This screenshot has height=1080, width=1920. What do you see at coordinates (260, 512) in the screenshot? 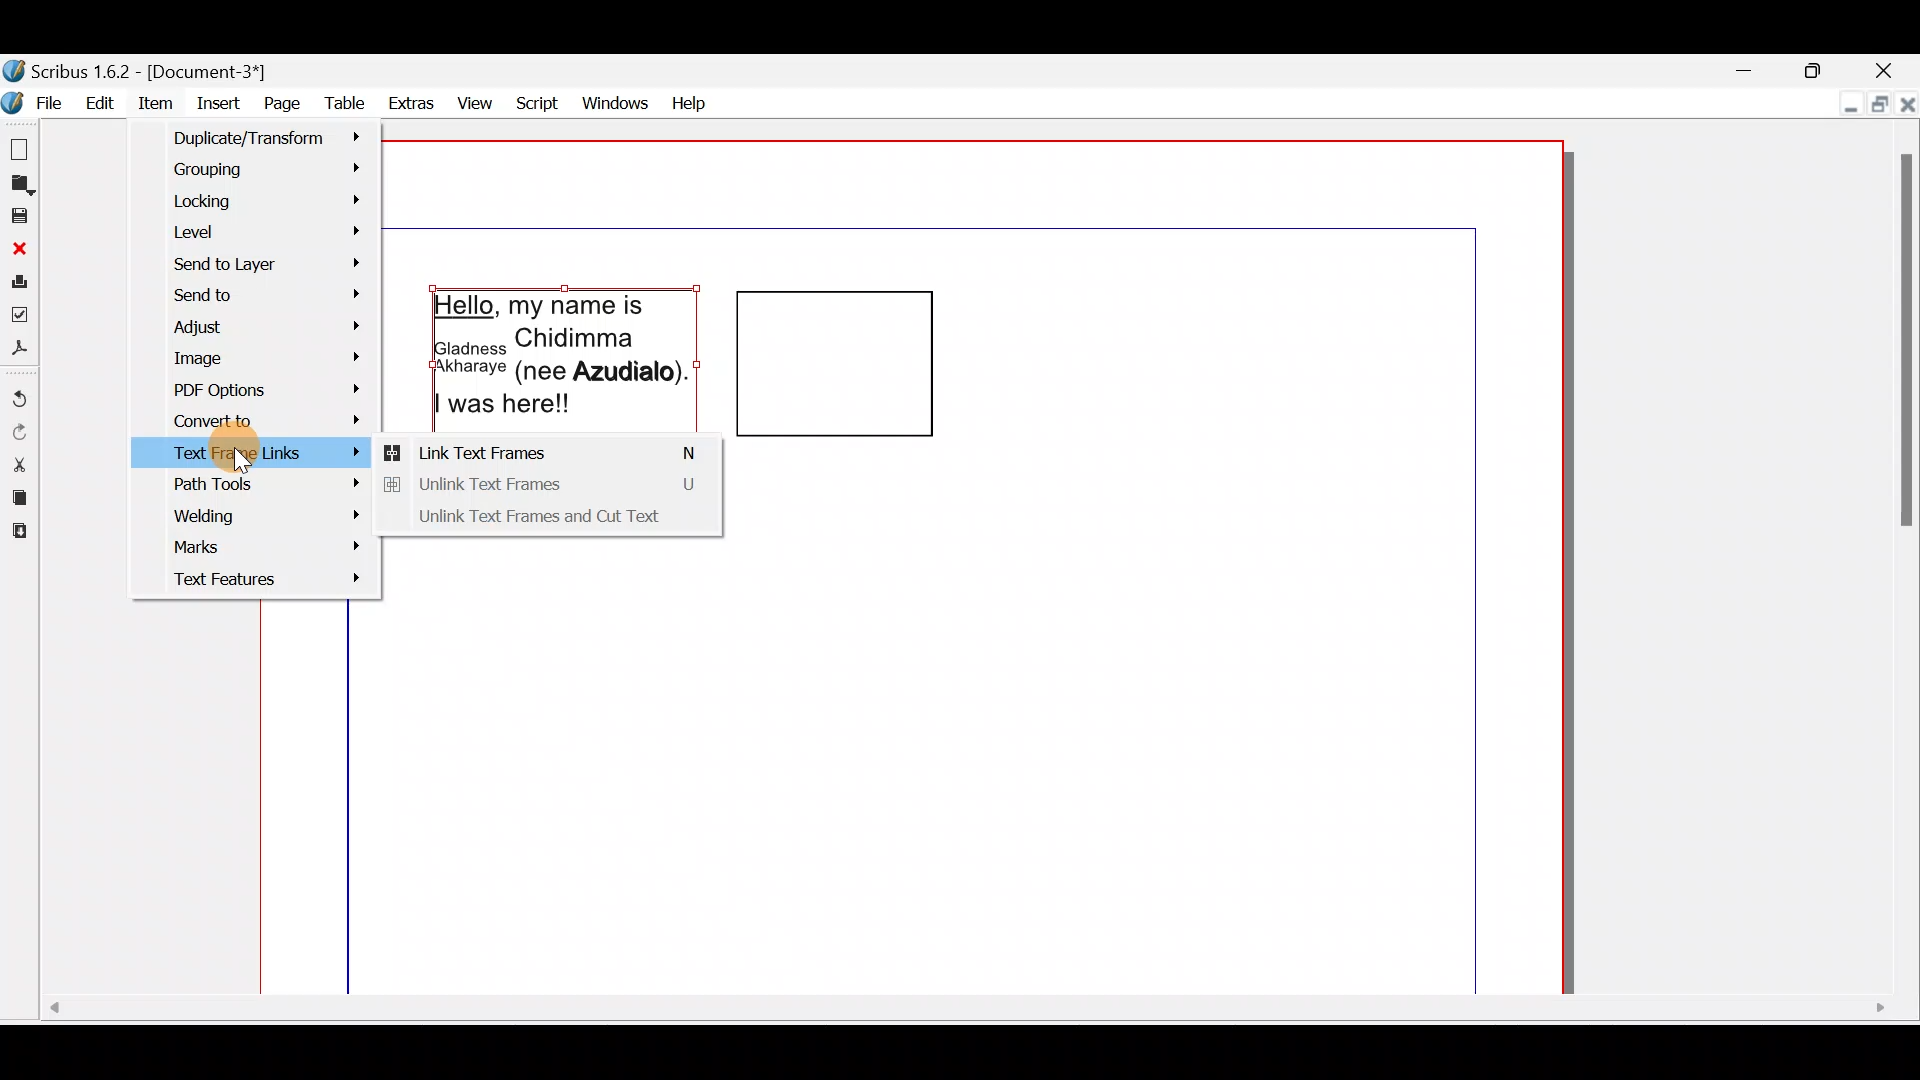
I see `Welding` at bounding box center [260, 512].